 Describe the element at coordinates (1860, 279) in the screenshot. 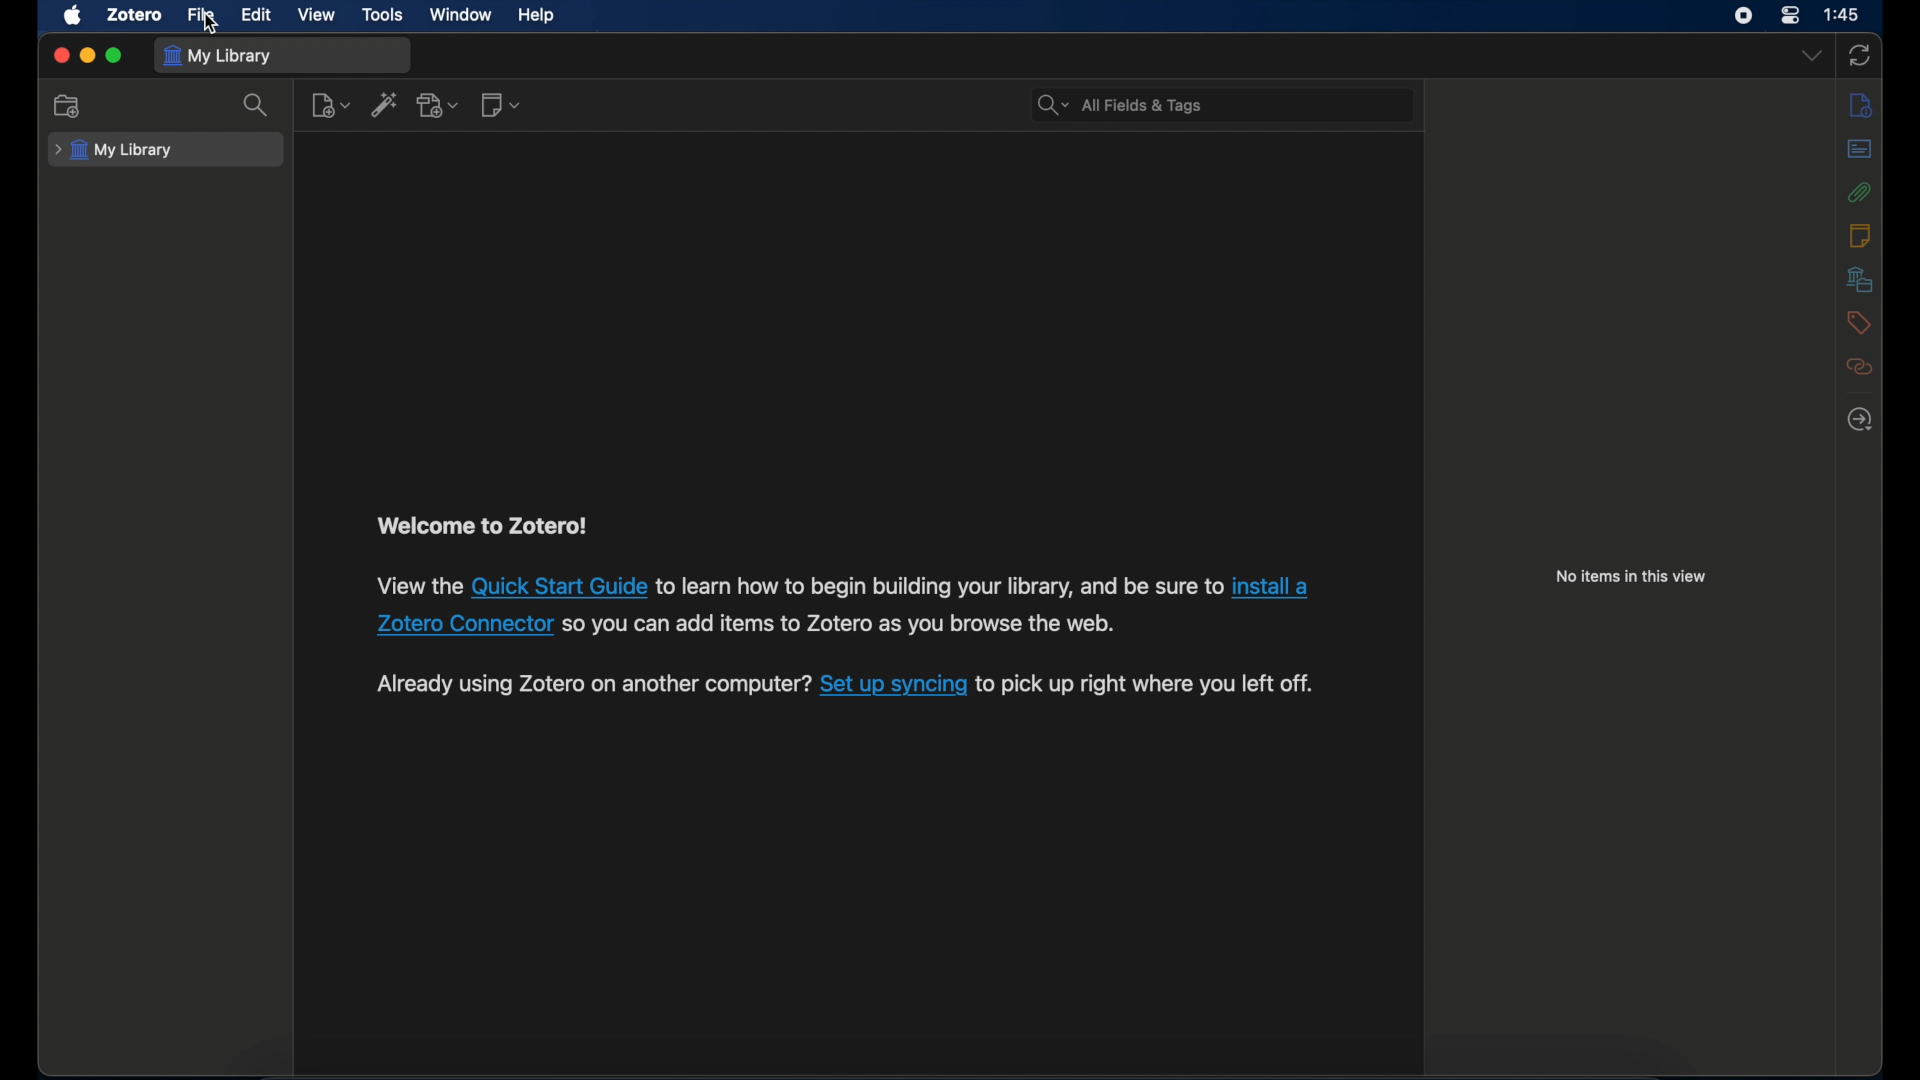

I see `libraries` at that location.